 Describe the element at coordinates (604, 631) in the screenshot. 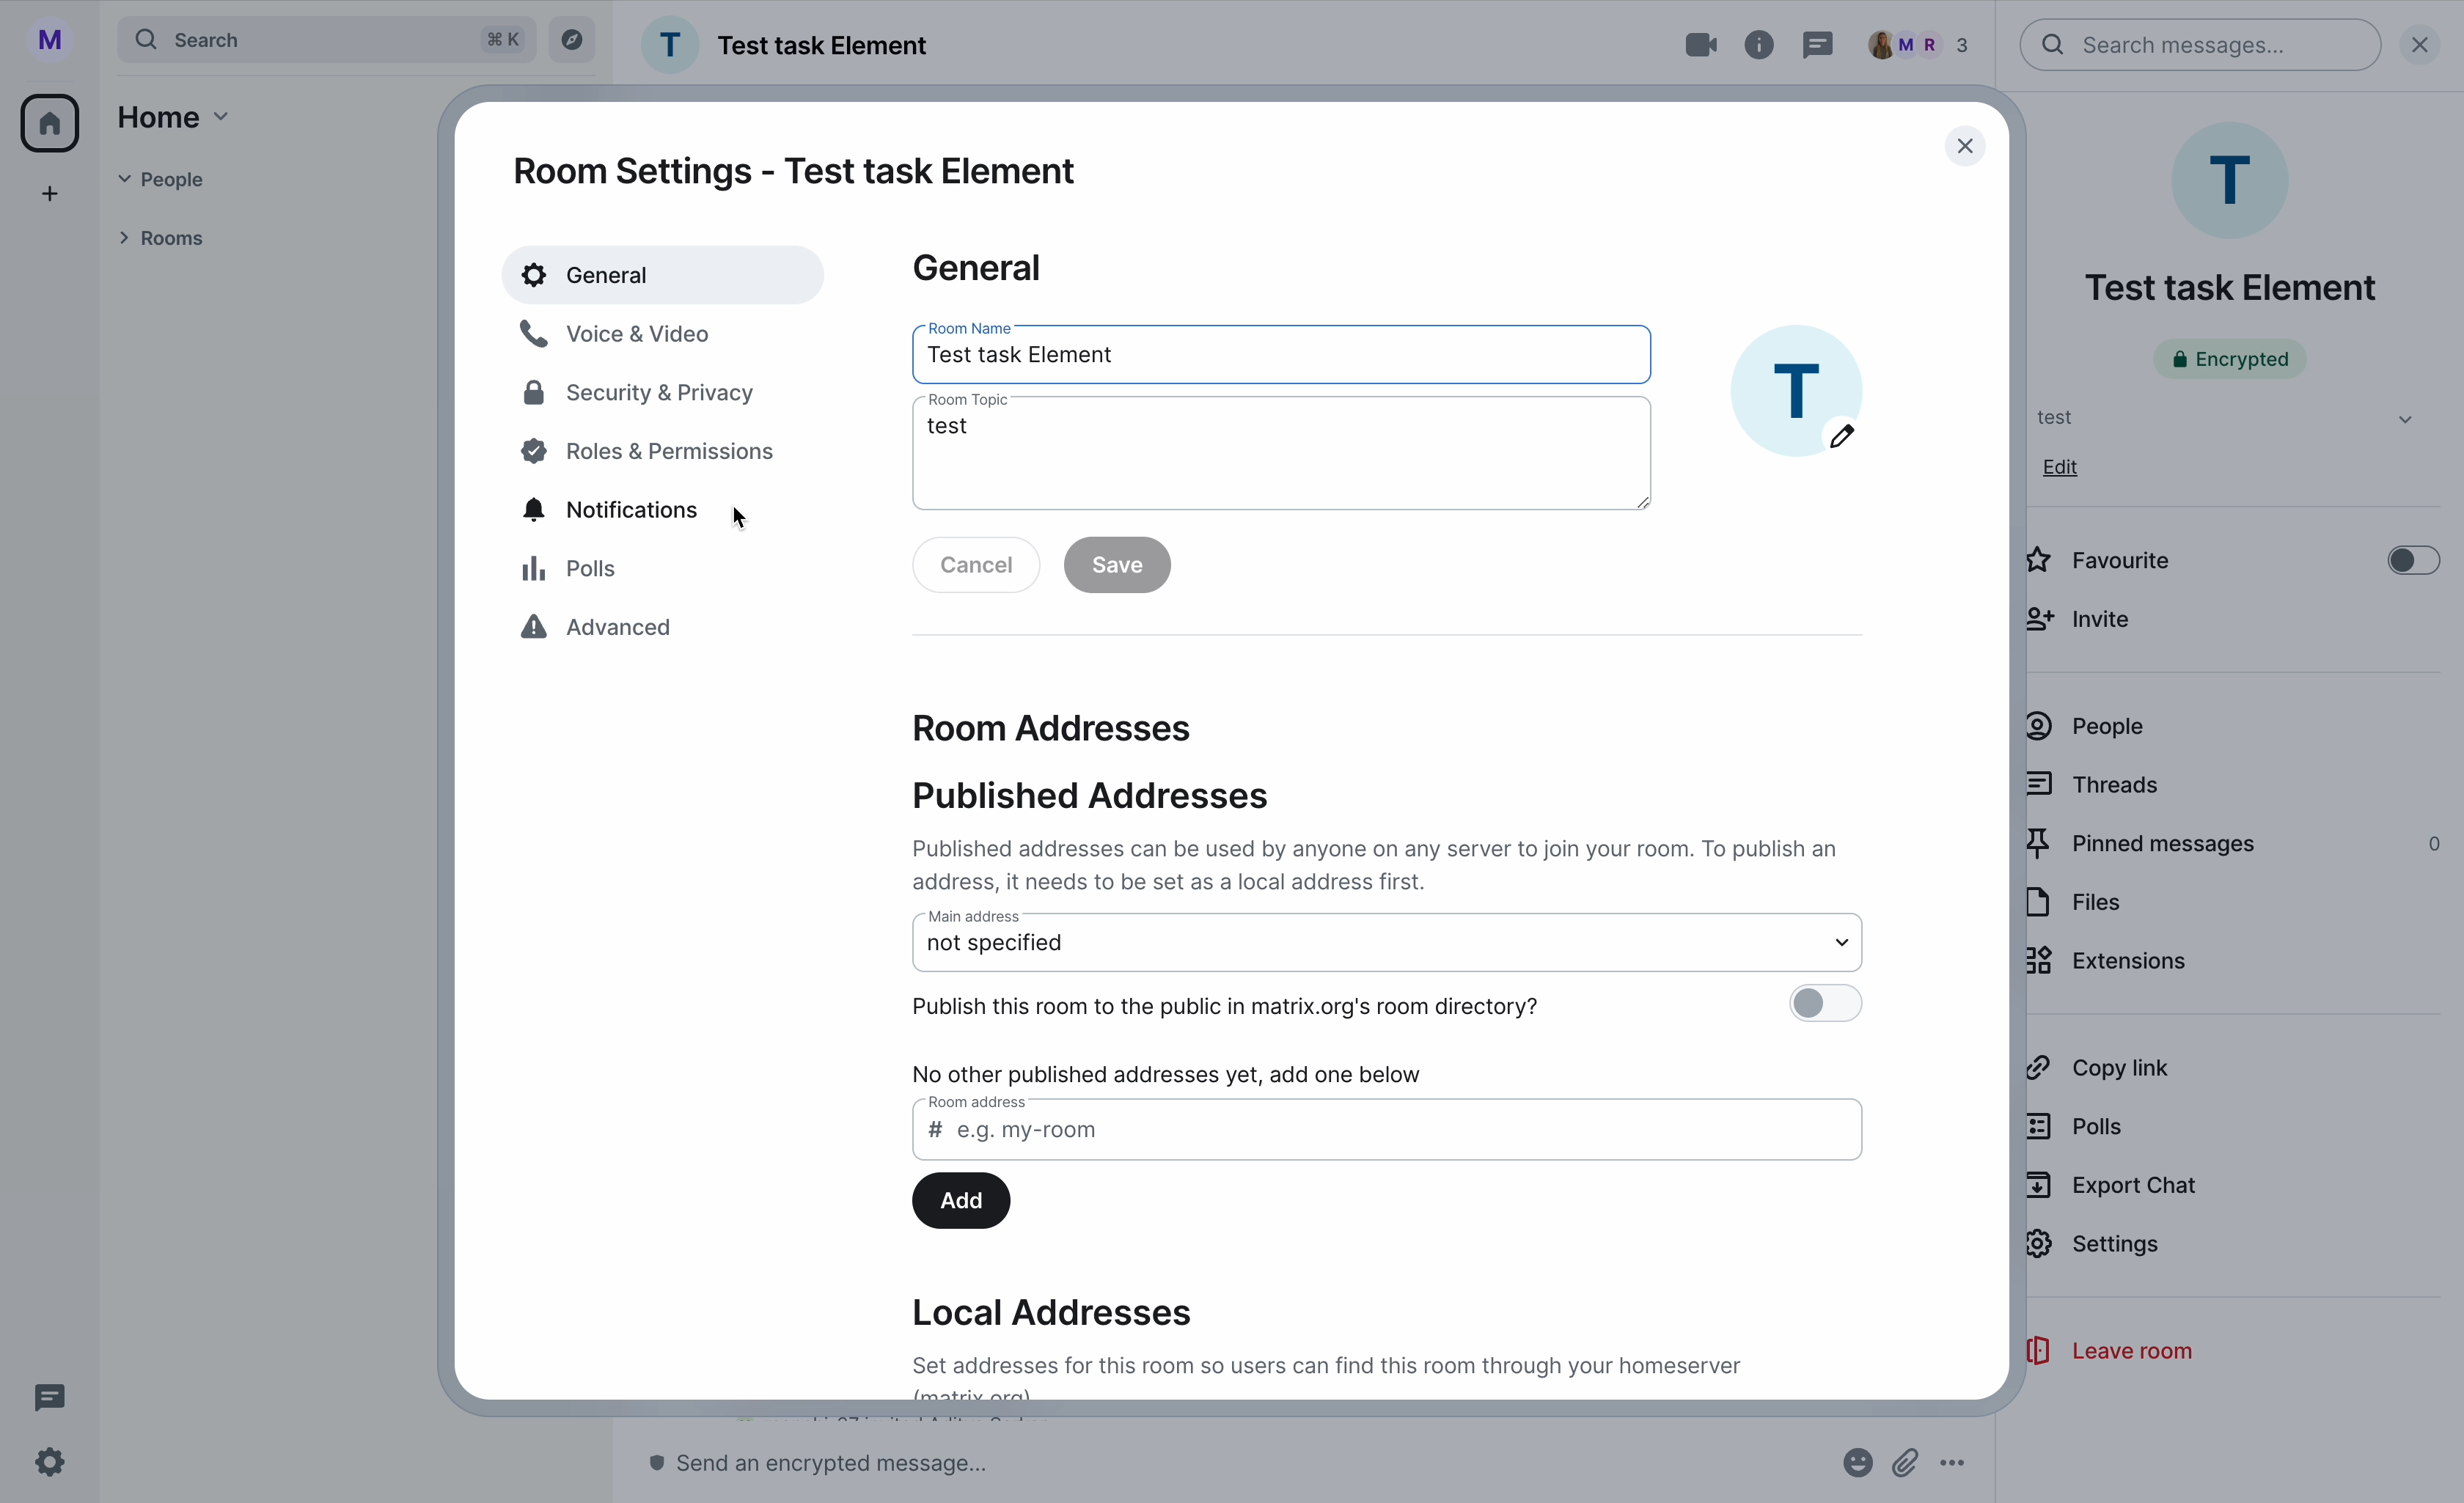

I see `advanced` at that location.